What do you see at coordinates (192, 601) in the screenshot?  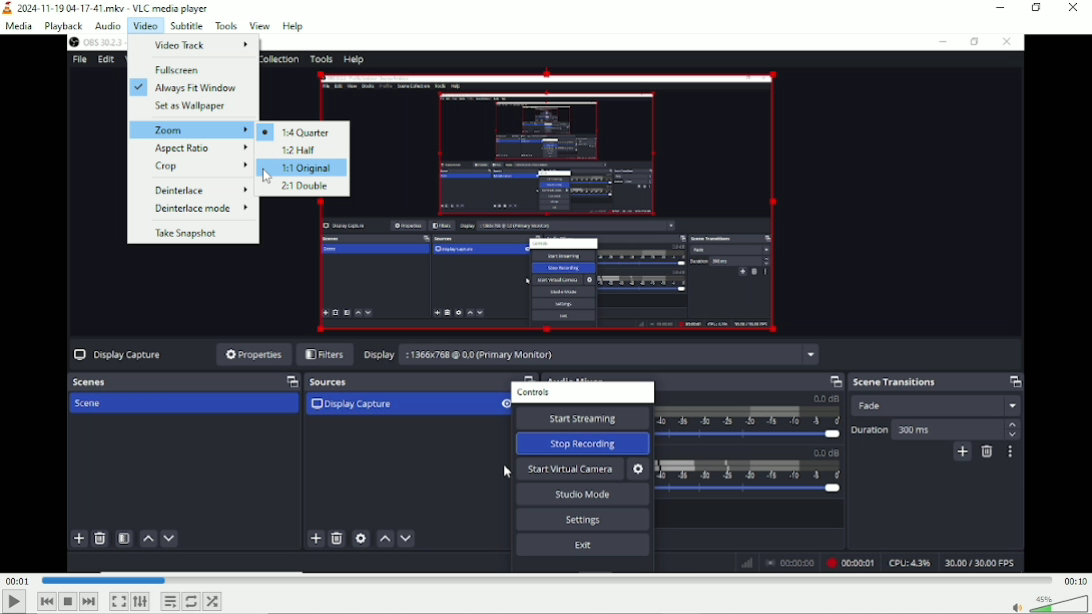 I see `Toggle between loop all, loop one and no loop` at bounding box center [192, 601].